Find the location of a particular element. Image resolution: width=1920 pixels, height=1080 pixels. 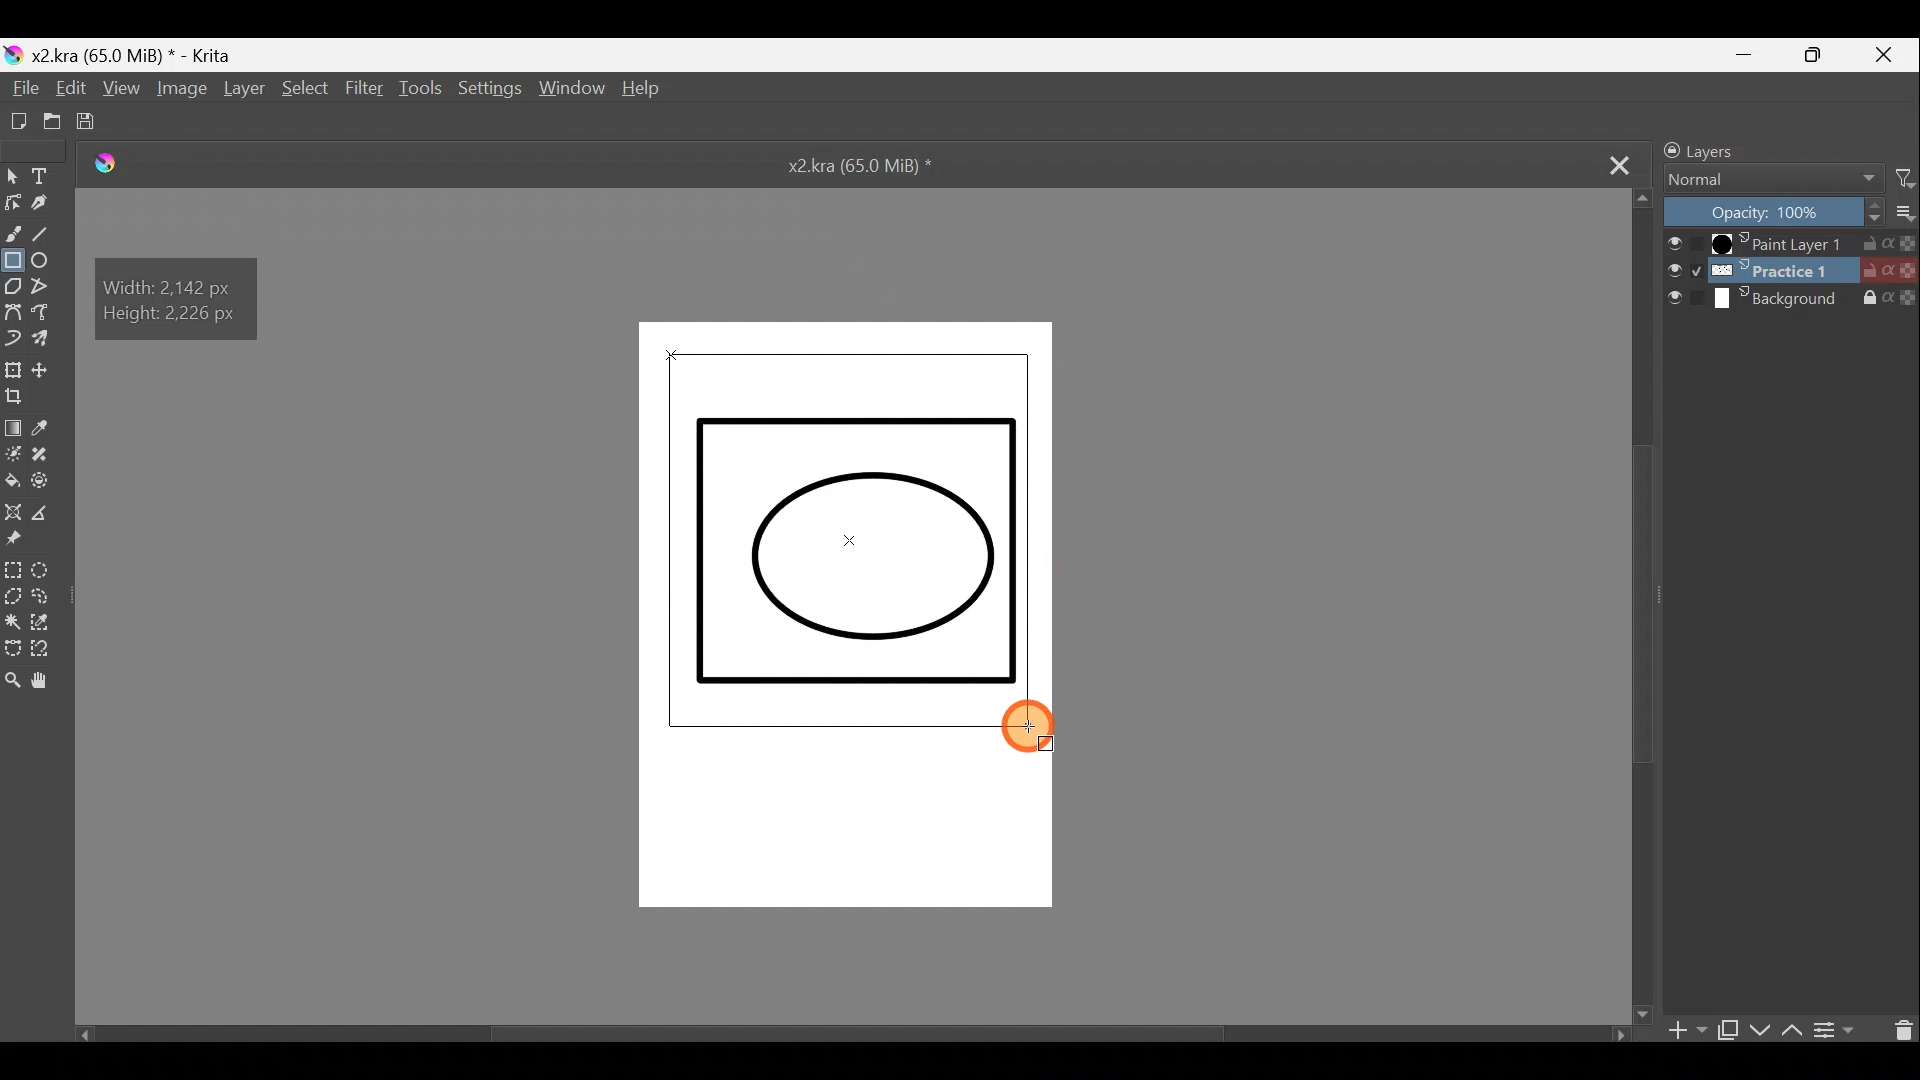

Layer is located at coordinates (242, 92).